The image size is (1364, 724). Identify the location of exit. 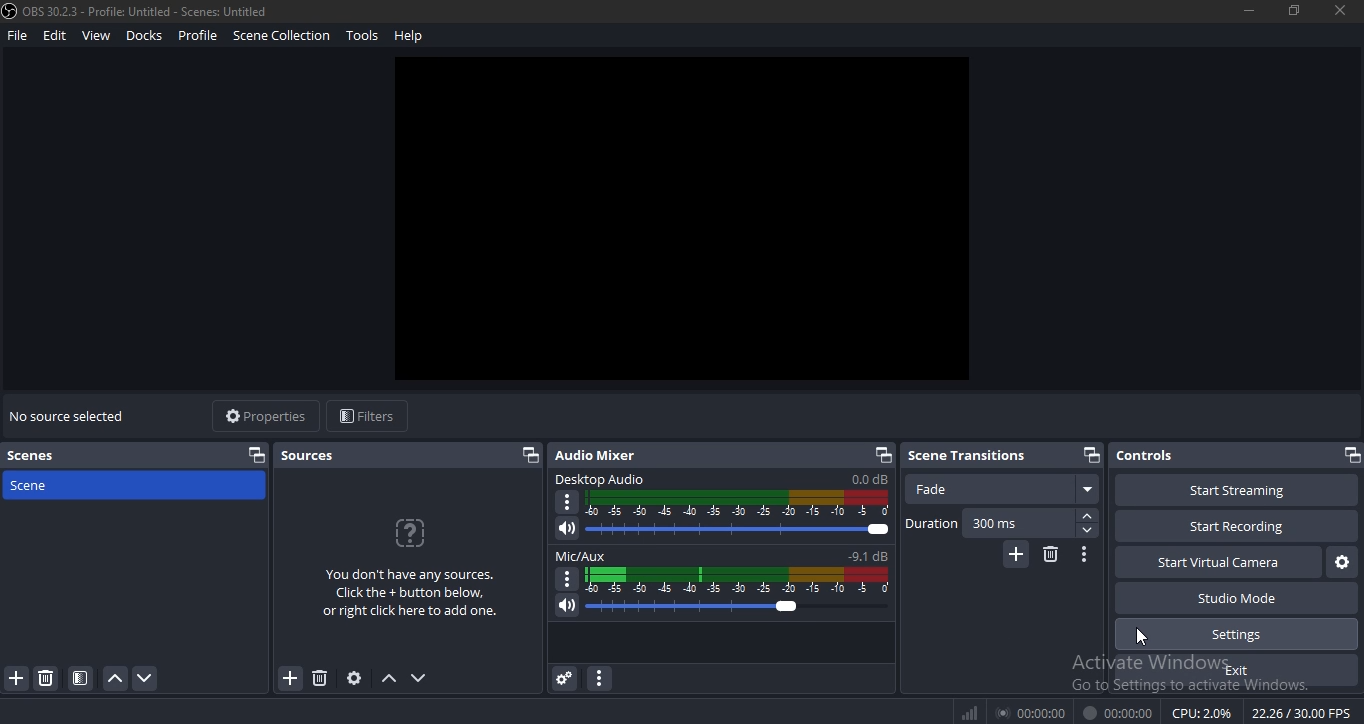
(1242, 670).